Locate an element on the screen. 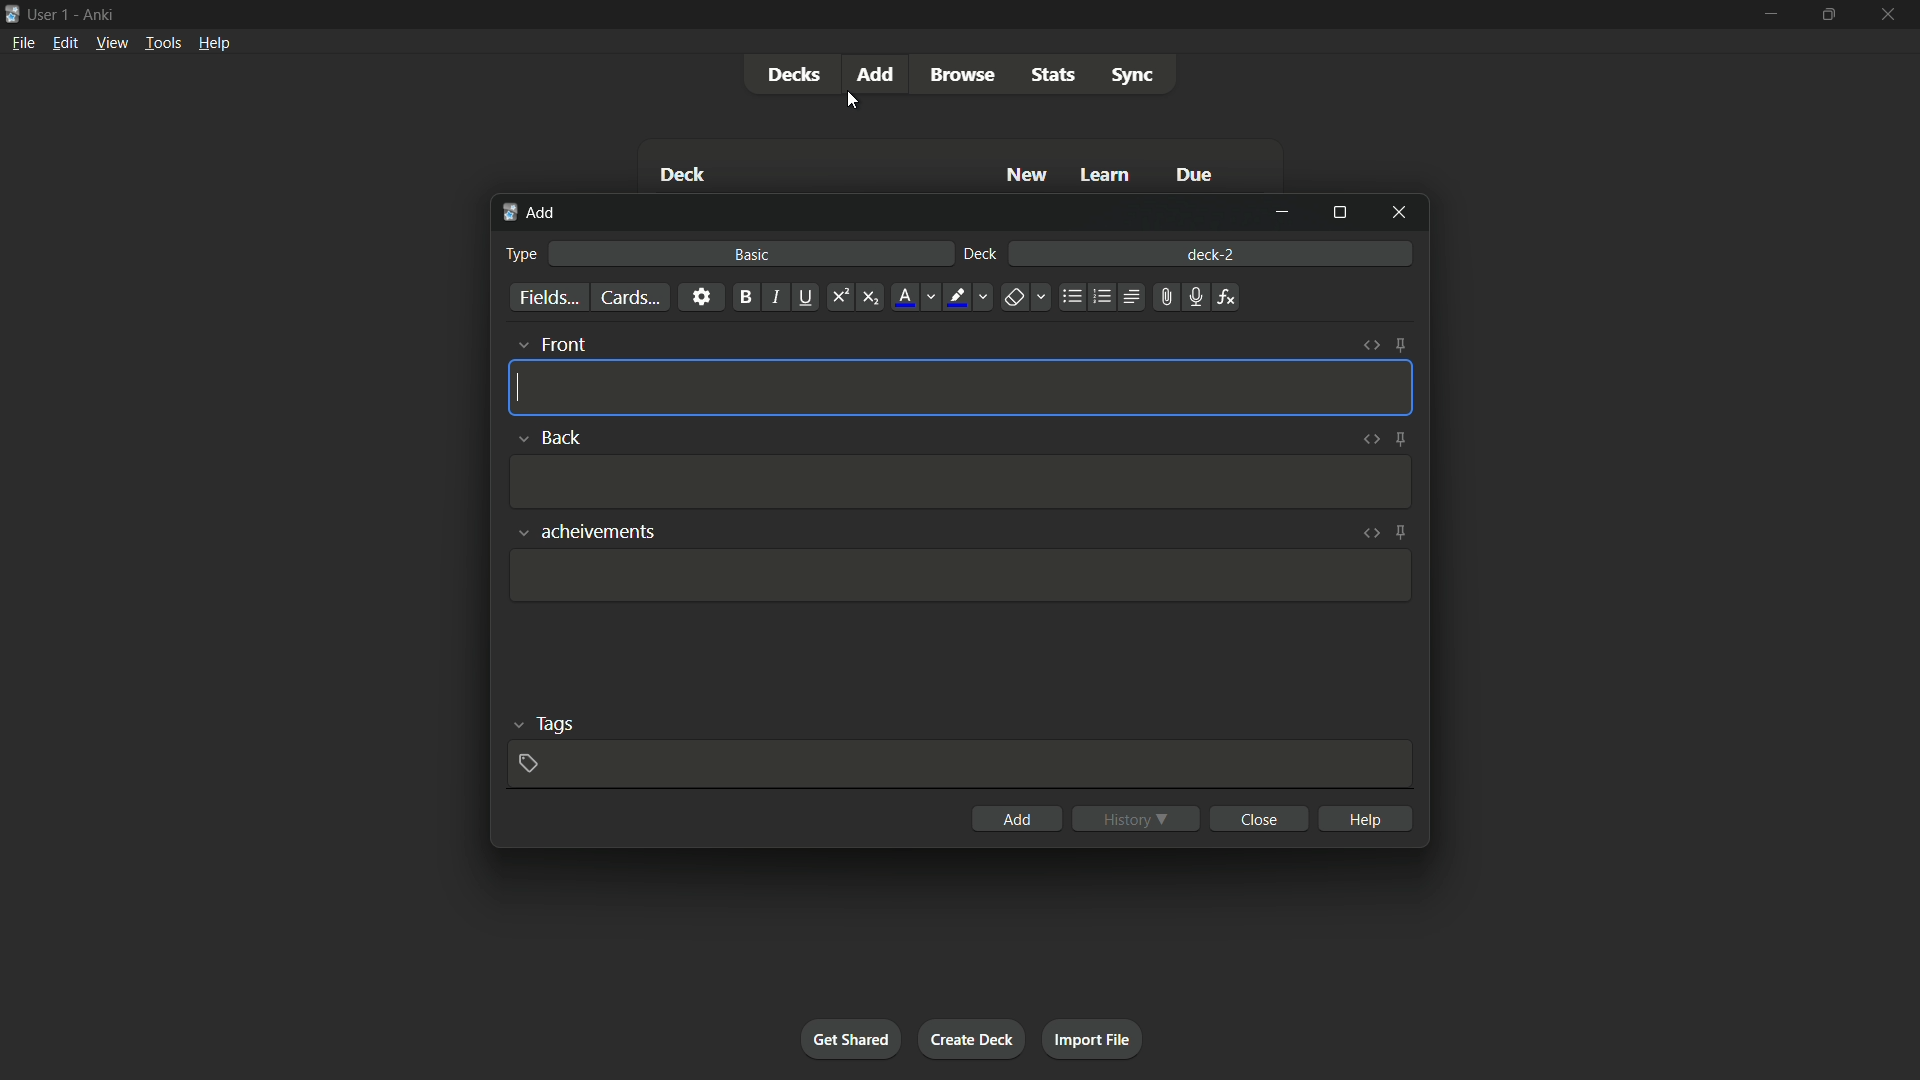 The height and width of the screenshot is (1080, 1920). close is located at coordinates (1258, 818).